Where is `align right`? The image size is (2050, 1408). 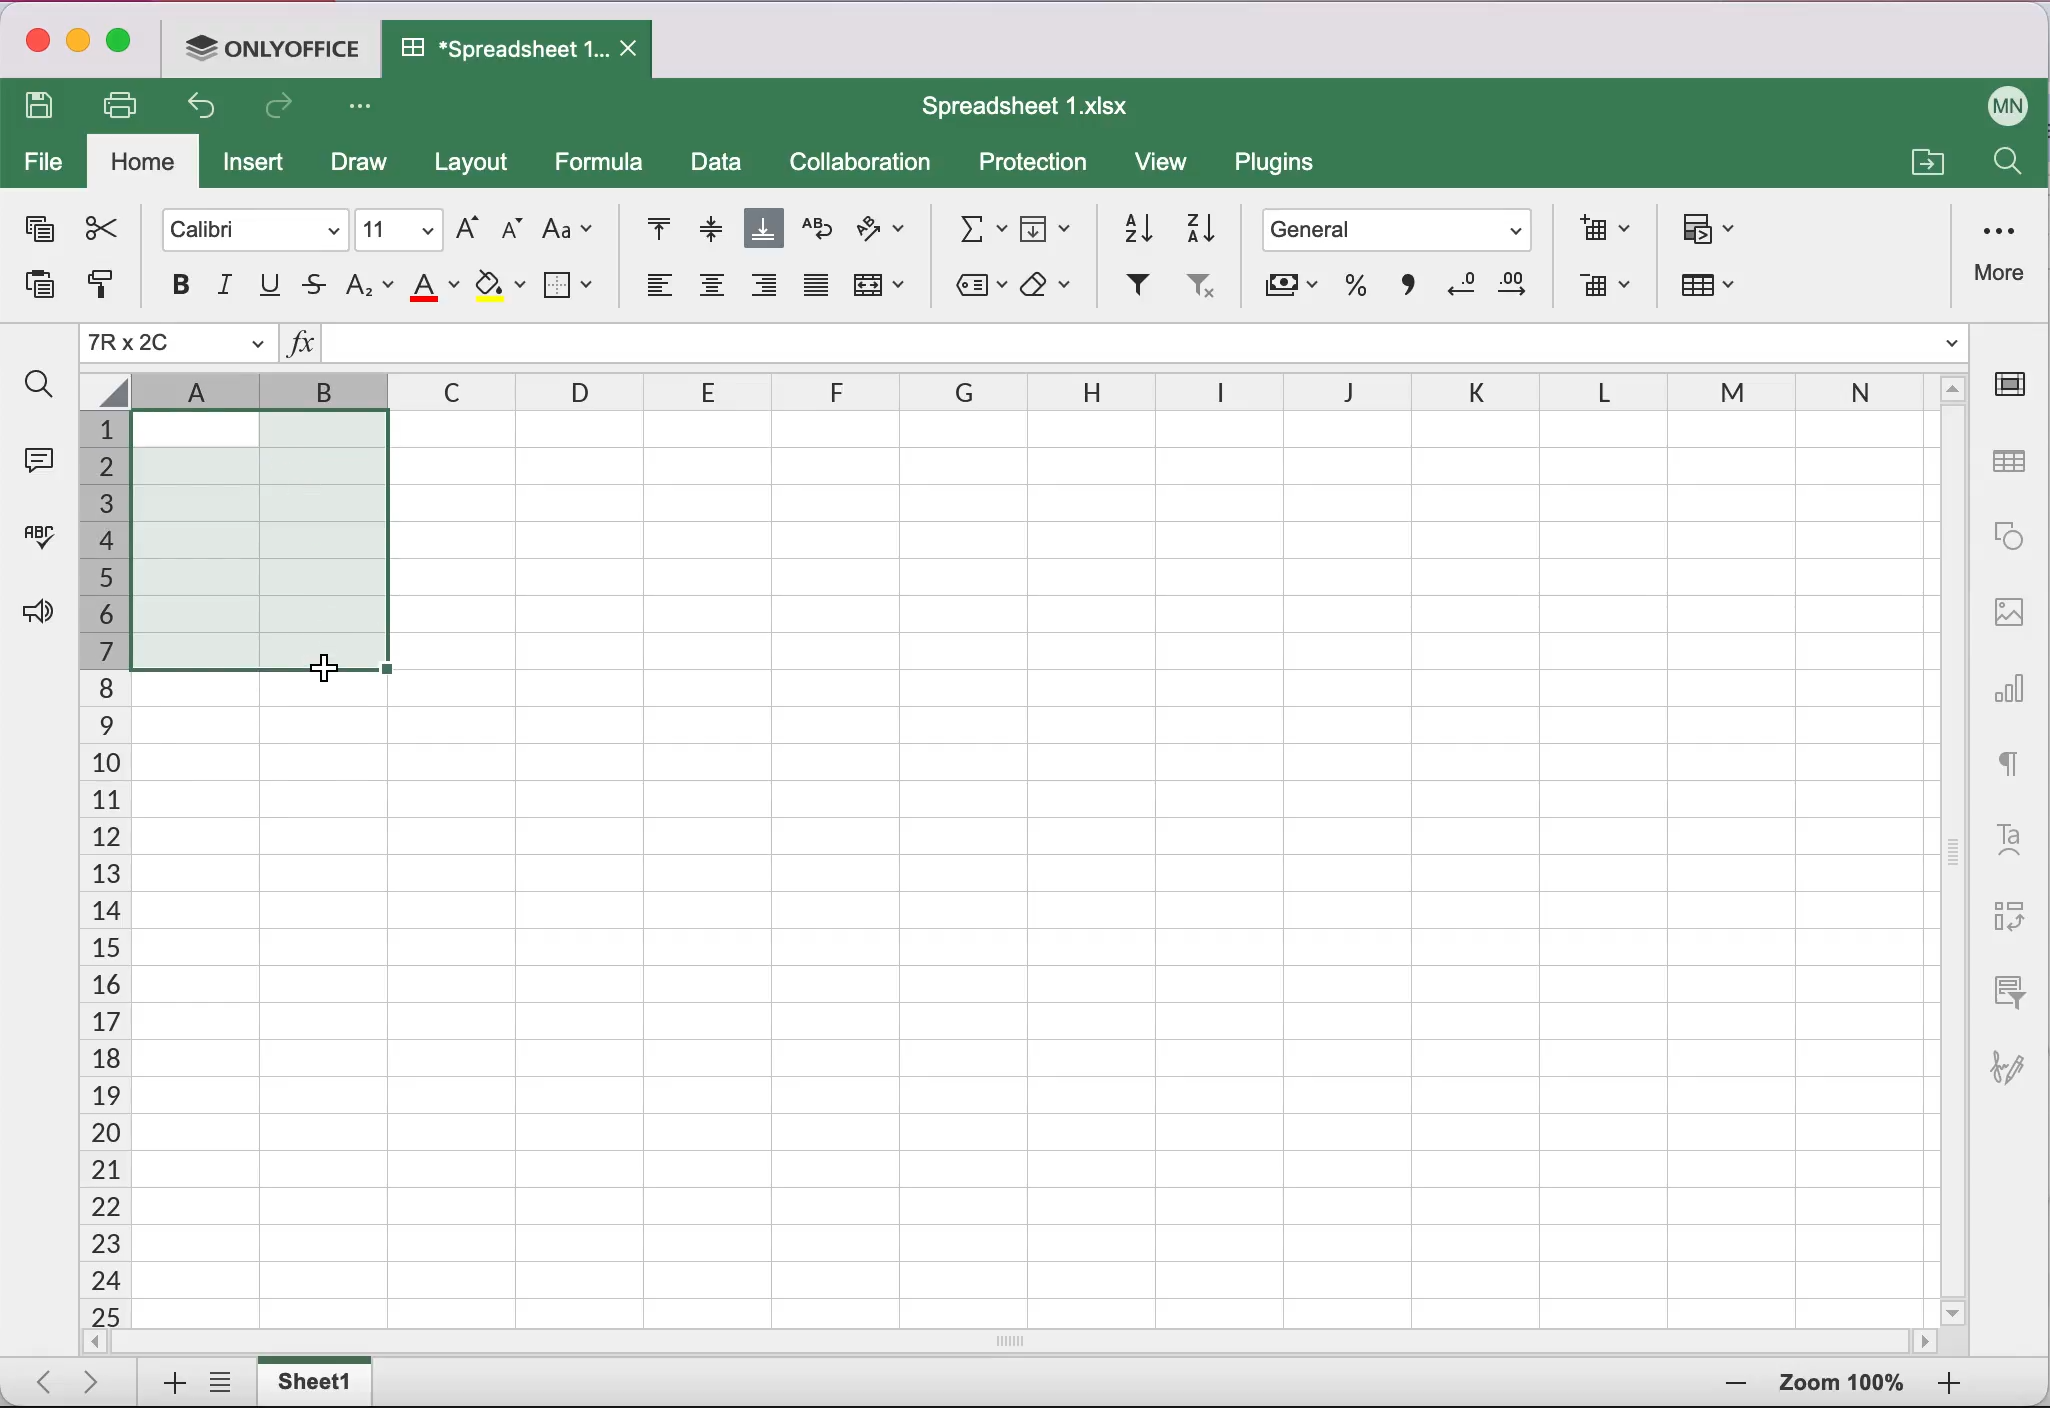 align right is located at coordinates (765, 291).